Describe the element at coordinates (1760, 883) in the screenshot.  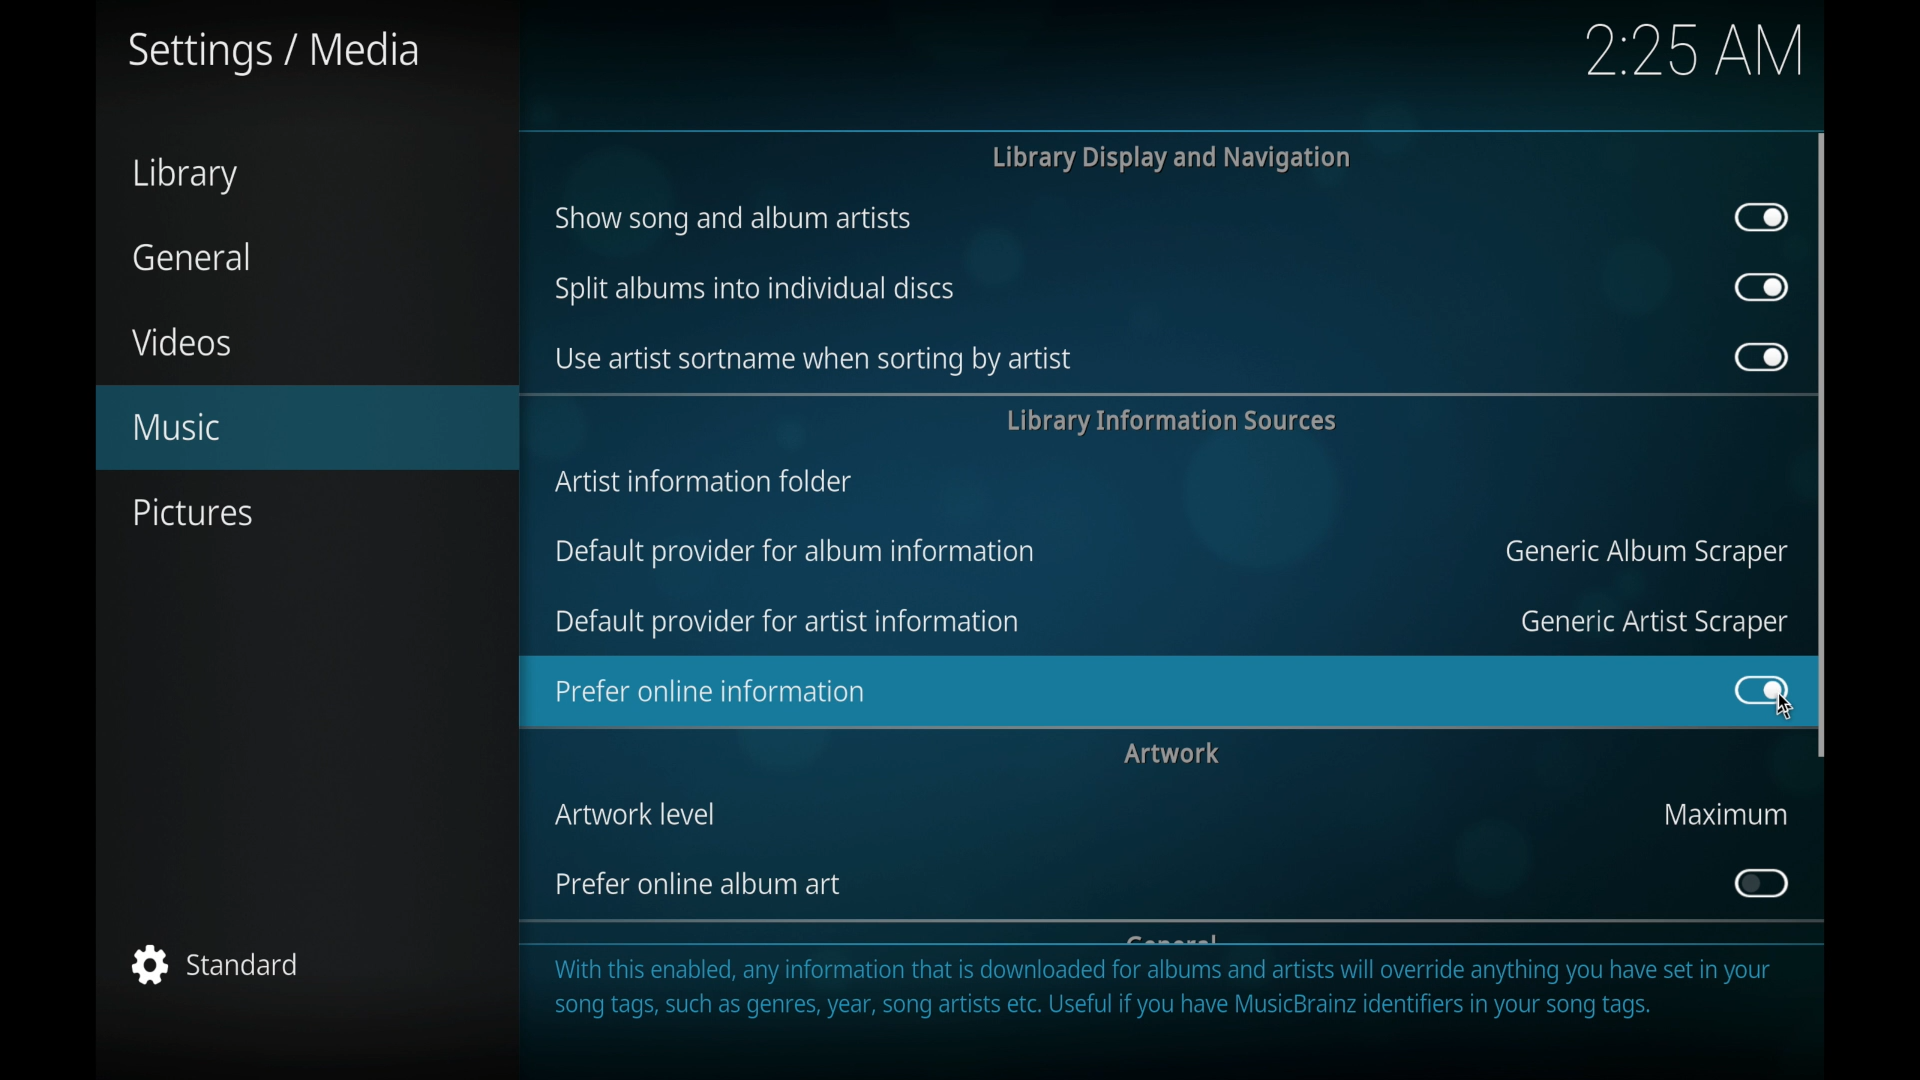
I see `toggle button` at that location.